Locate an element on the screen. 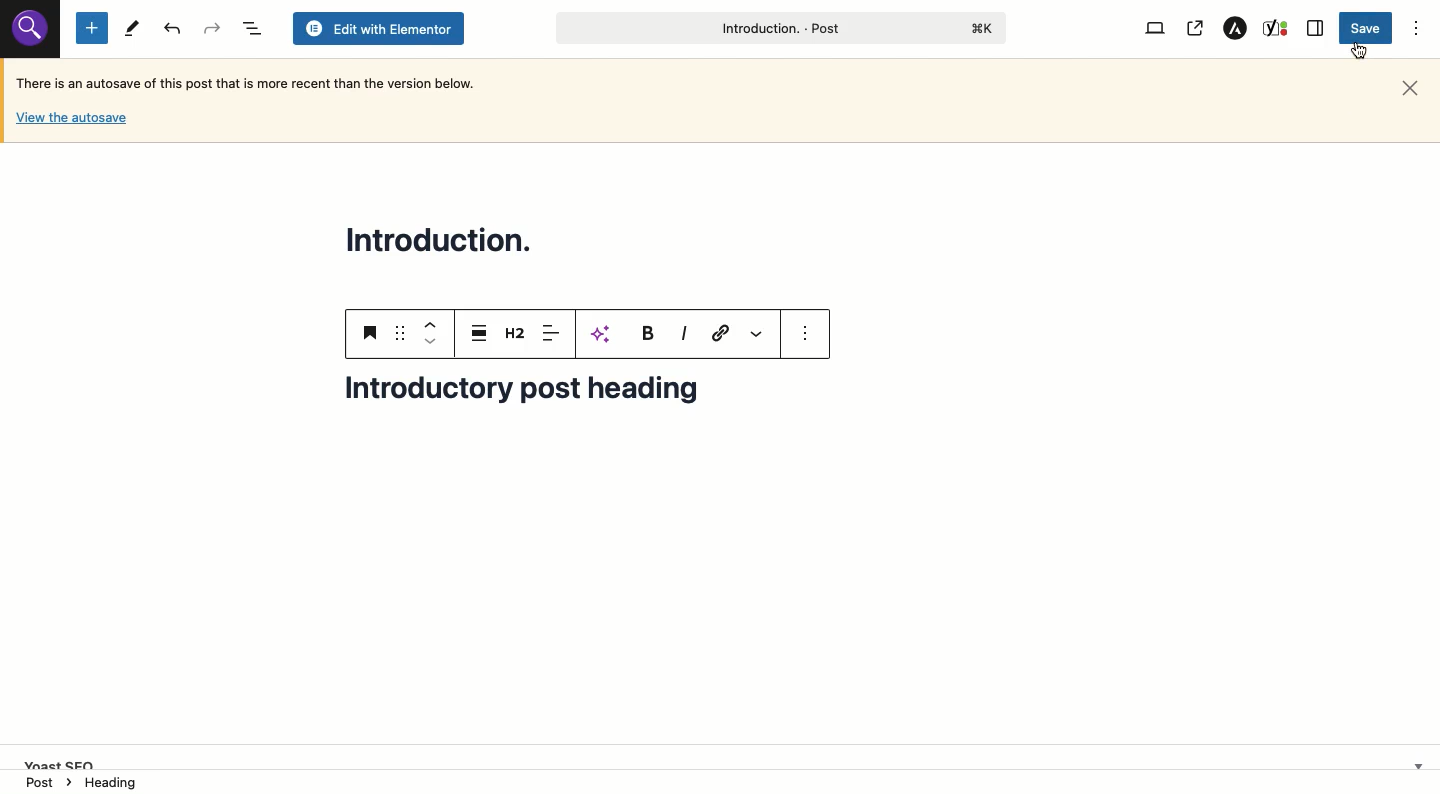 Image resolution: width=1440 pixels, height=794 pixels. View post is located at coordinates (1194, 29).